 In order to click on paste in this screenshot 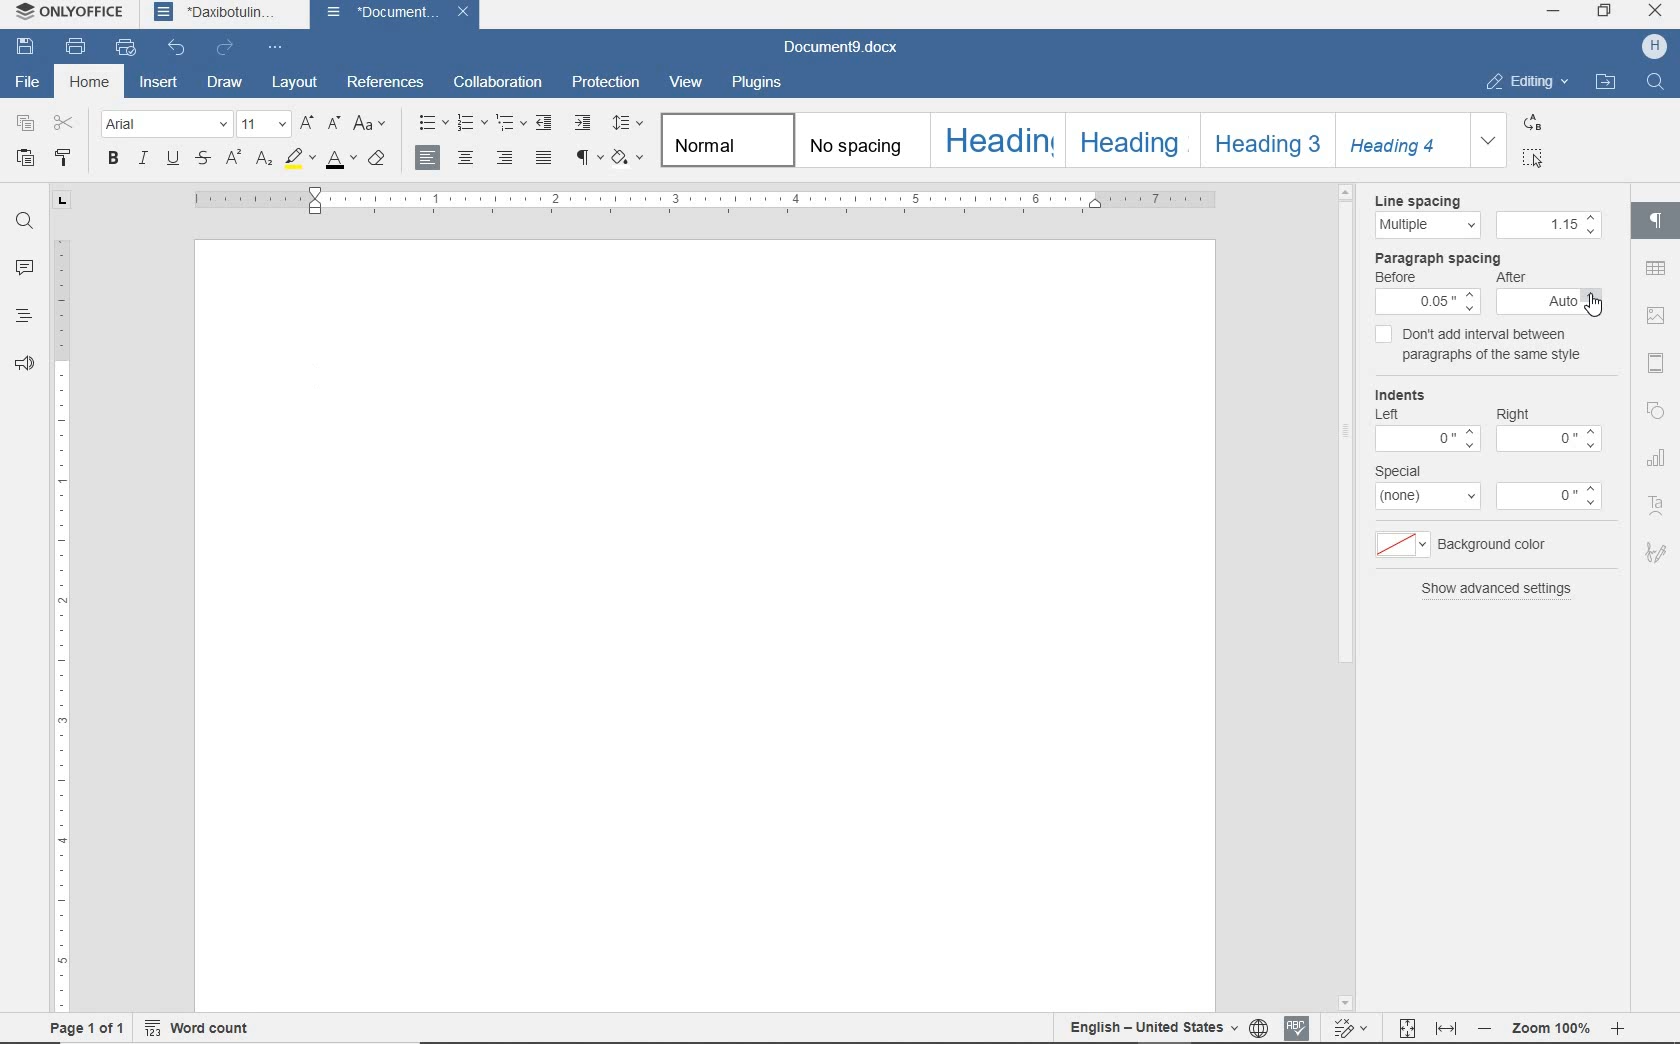, I will do `click(26, 157)`.